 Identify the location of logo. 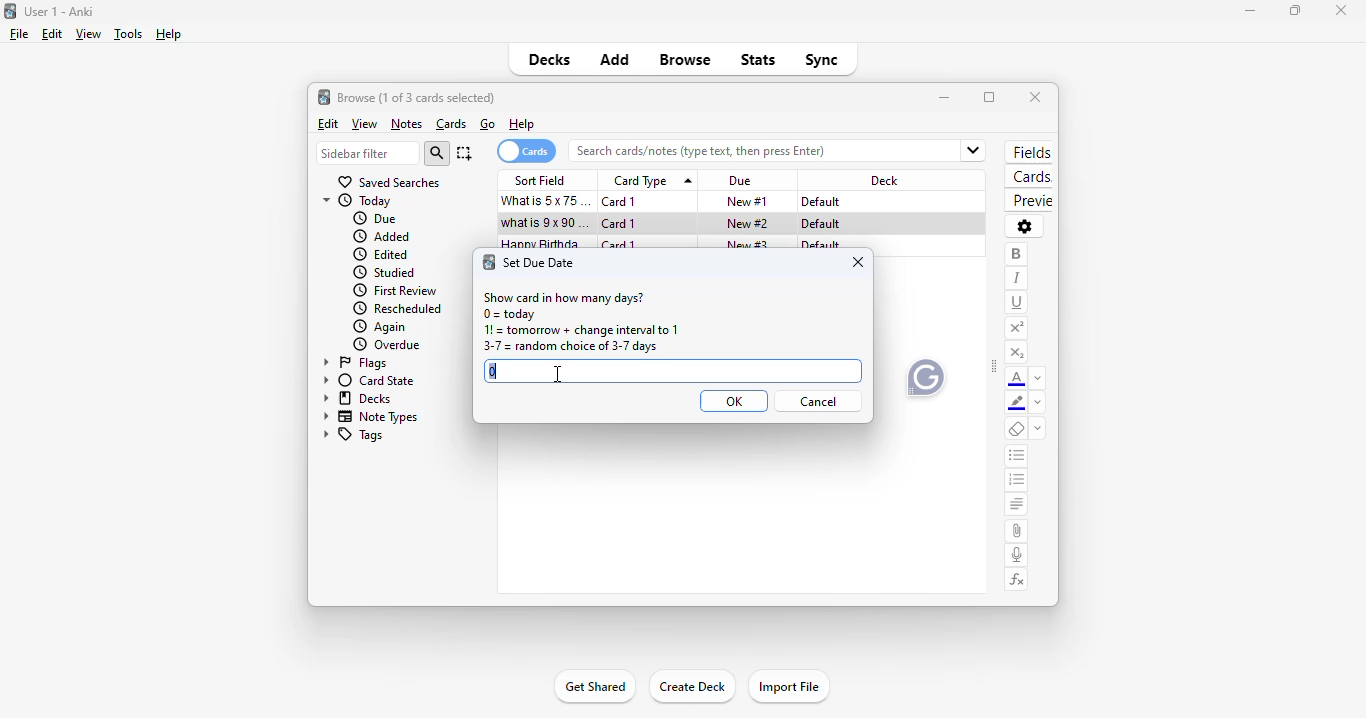
(323, 97).